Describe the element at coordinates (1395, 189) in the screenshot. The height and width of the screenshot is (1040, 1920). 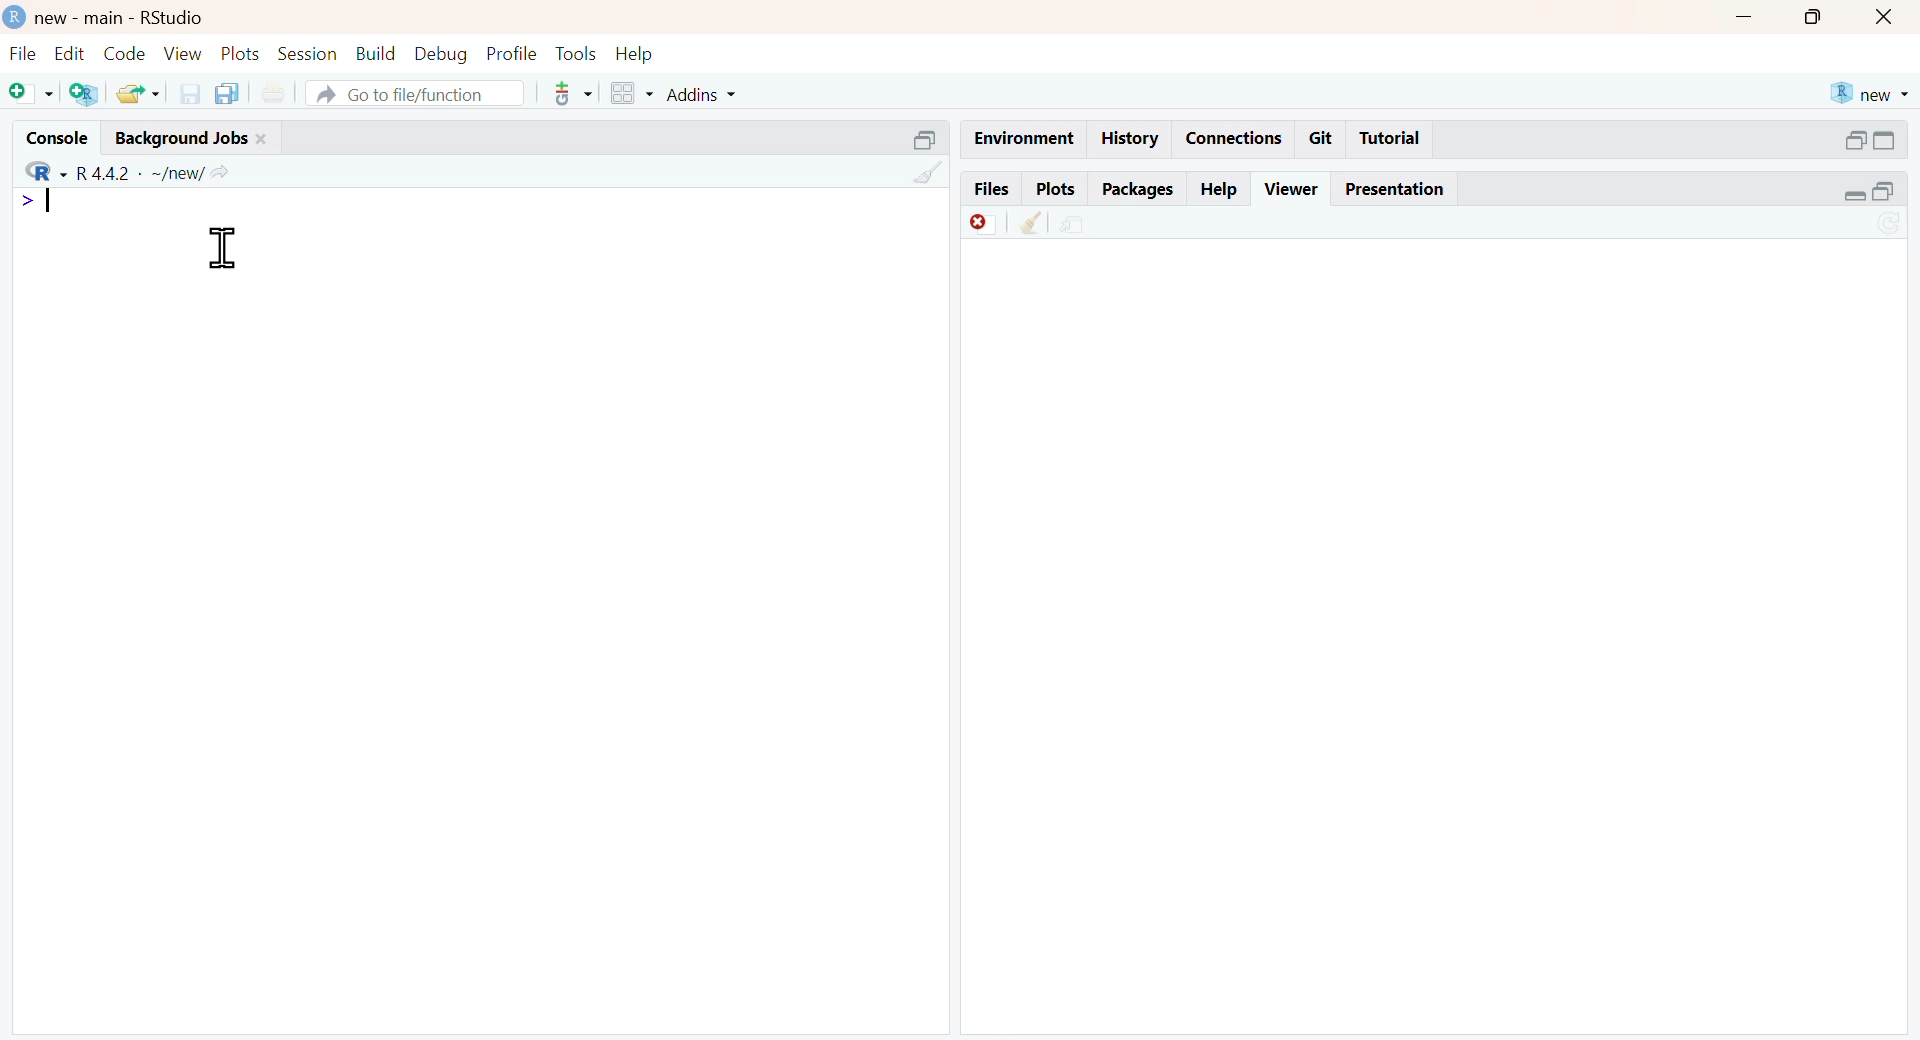
I see `presentation` at that location.